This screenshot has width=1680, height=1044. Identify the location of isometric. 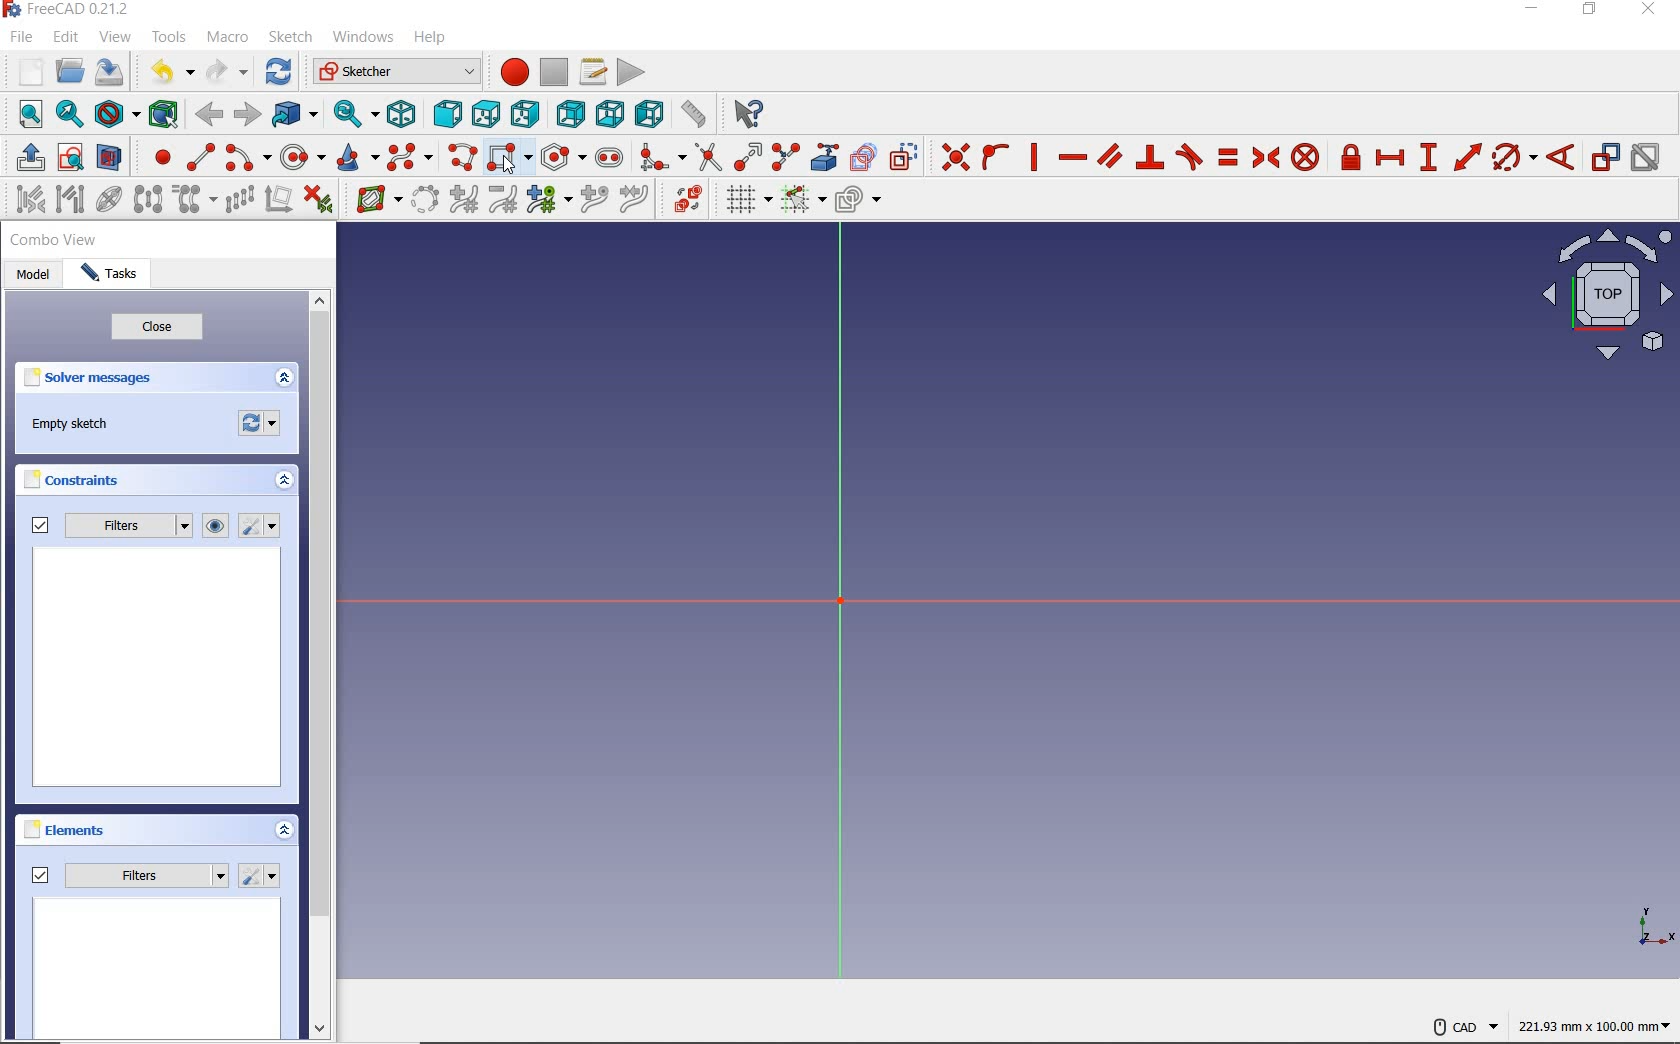
(405, 114).